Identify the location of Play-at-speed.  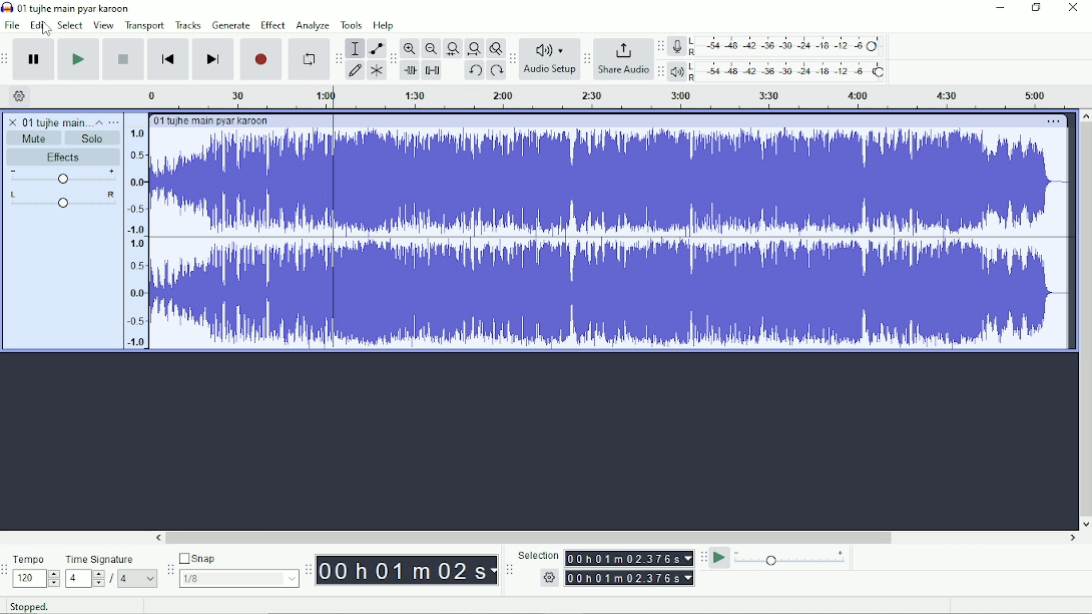
(719, 558).